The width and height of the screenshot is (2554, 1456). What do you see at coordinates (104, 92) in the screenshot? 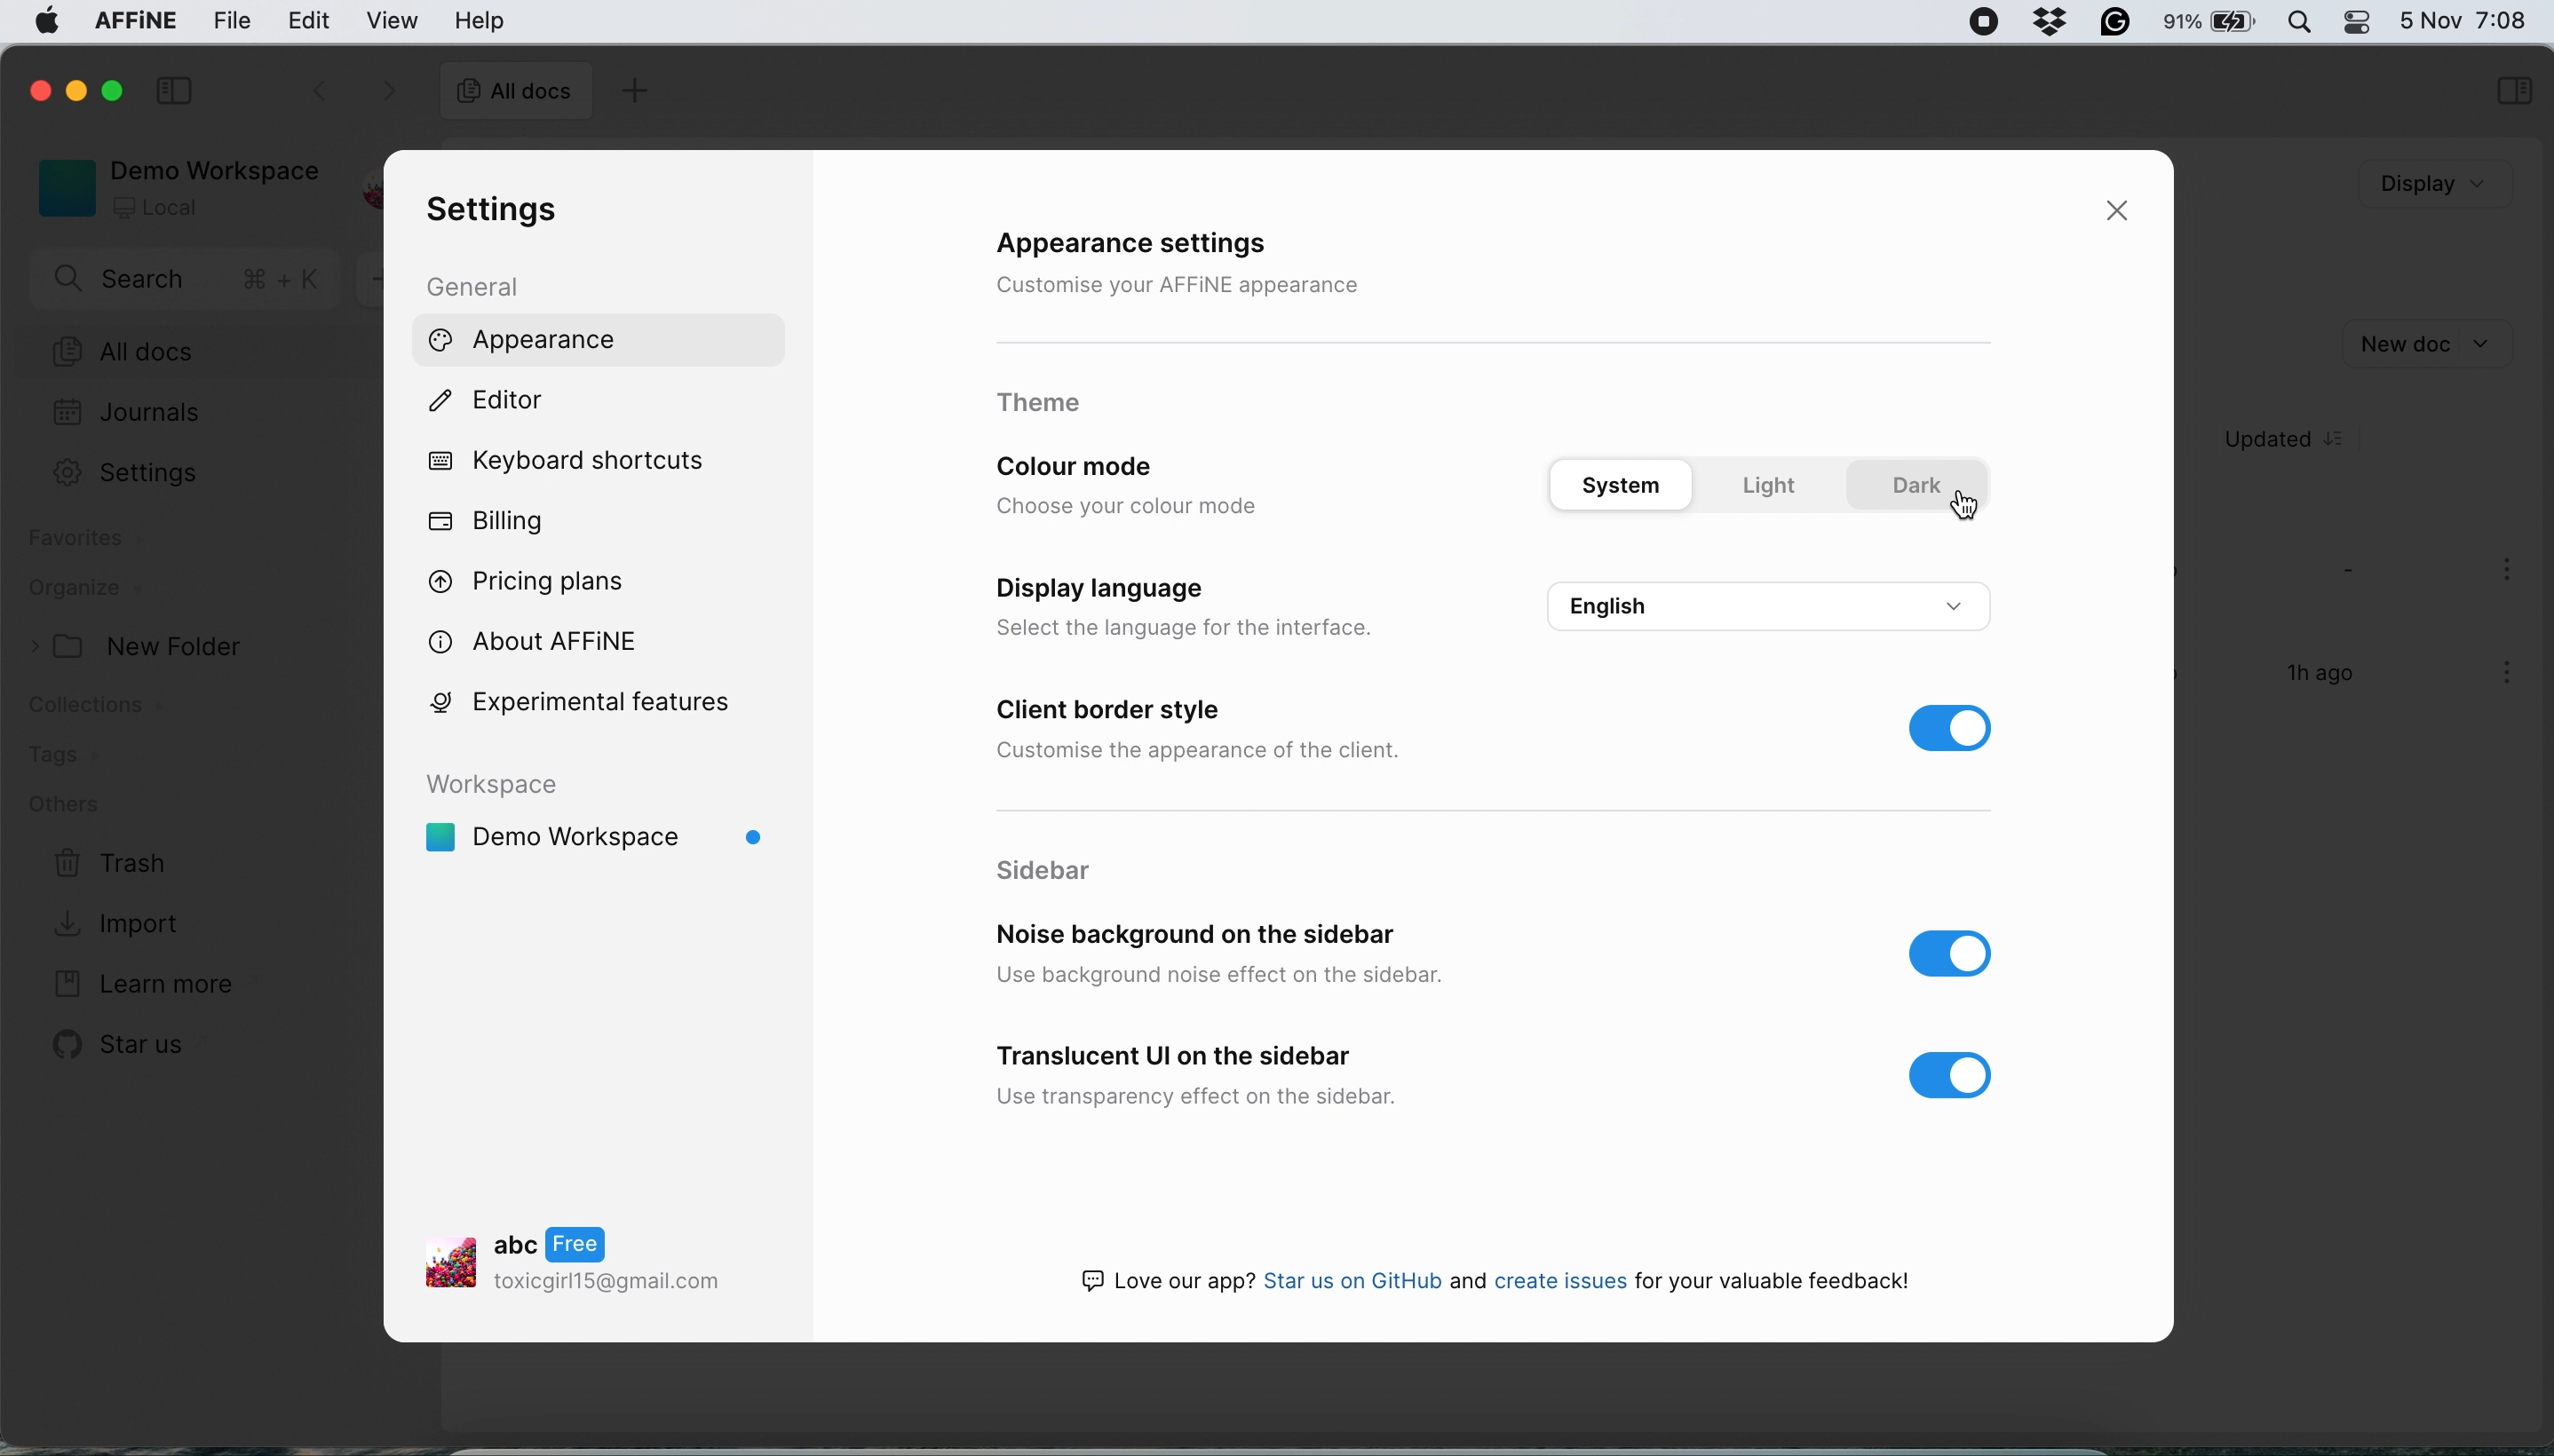
I see `maximise` at bounding box center [104, 92].